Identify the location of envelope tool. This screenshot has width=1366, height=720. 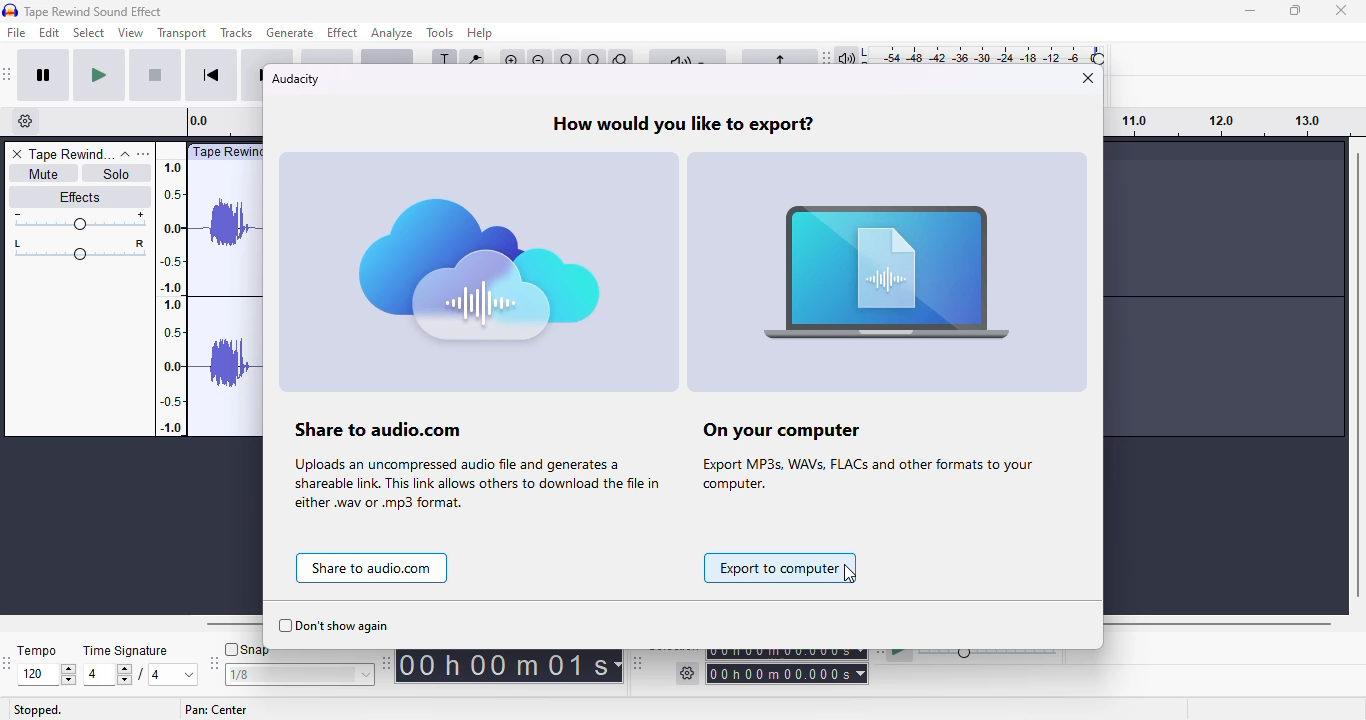
(473, 61).